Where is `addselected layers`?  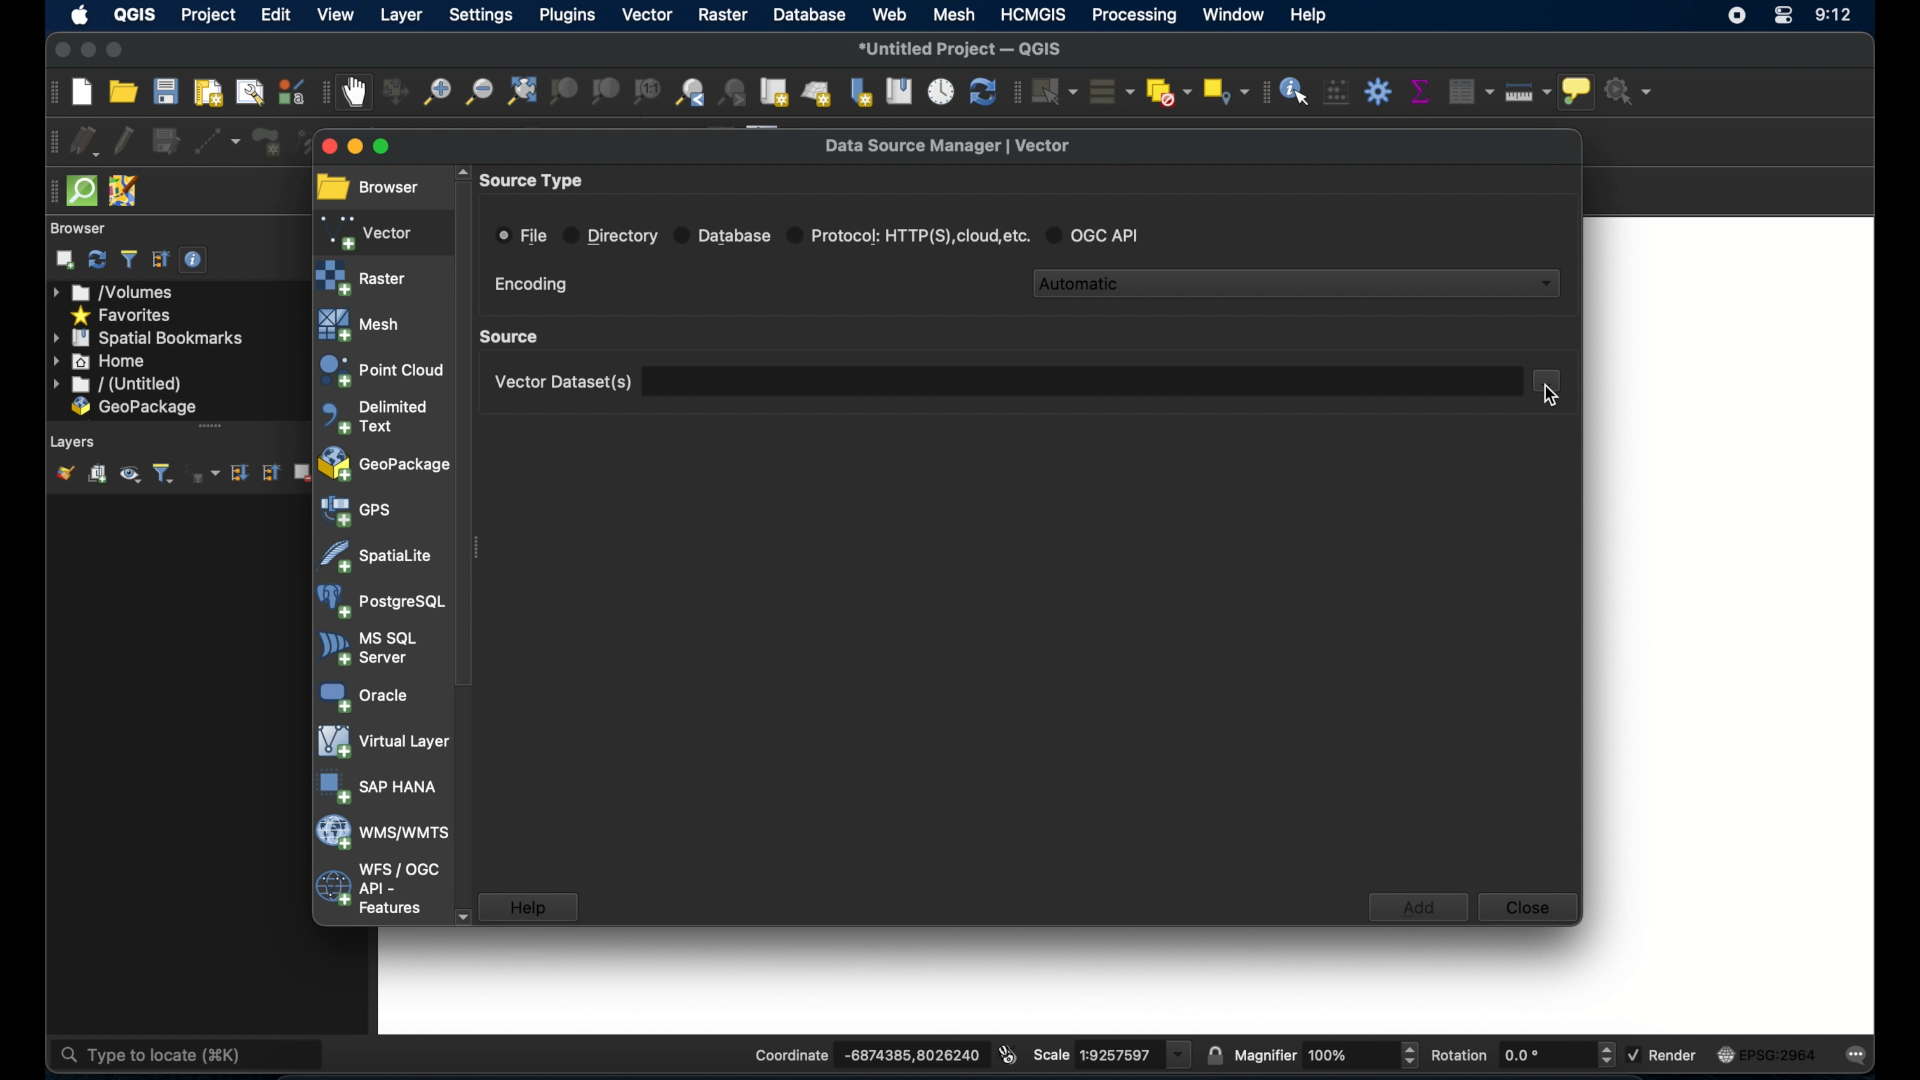
addselected layers is located at coordinates (64, 260).